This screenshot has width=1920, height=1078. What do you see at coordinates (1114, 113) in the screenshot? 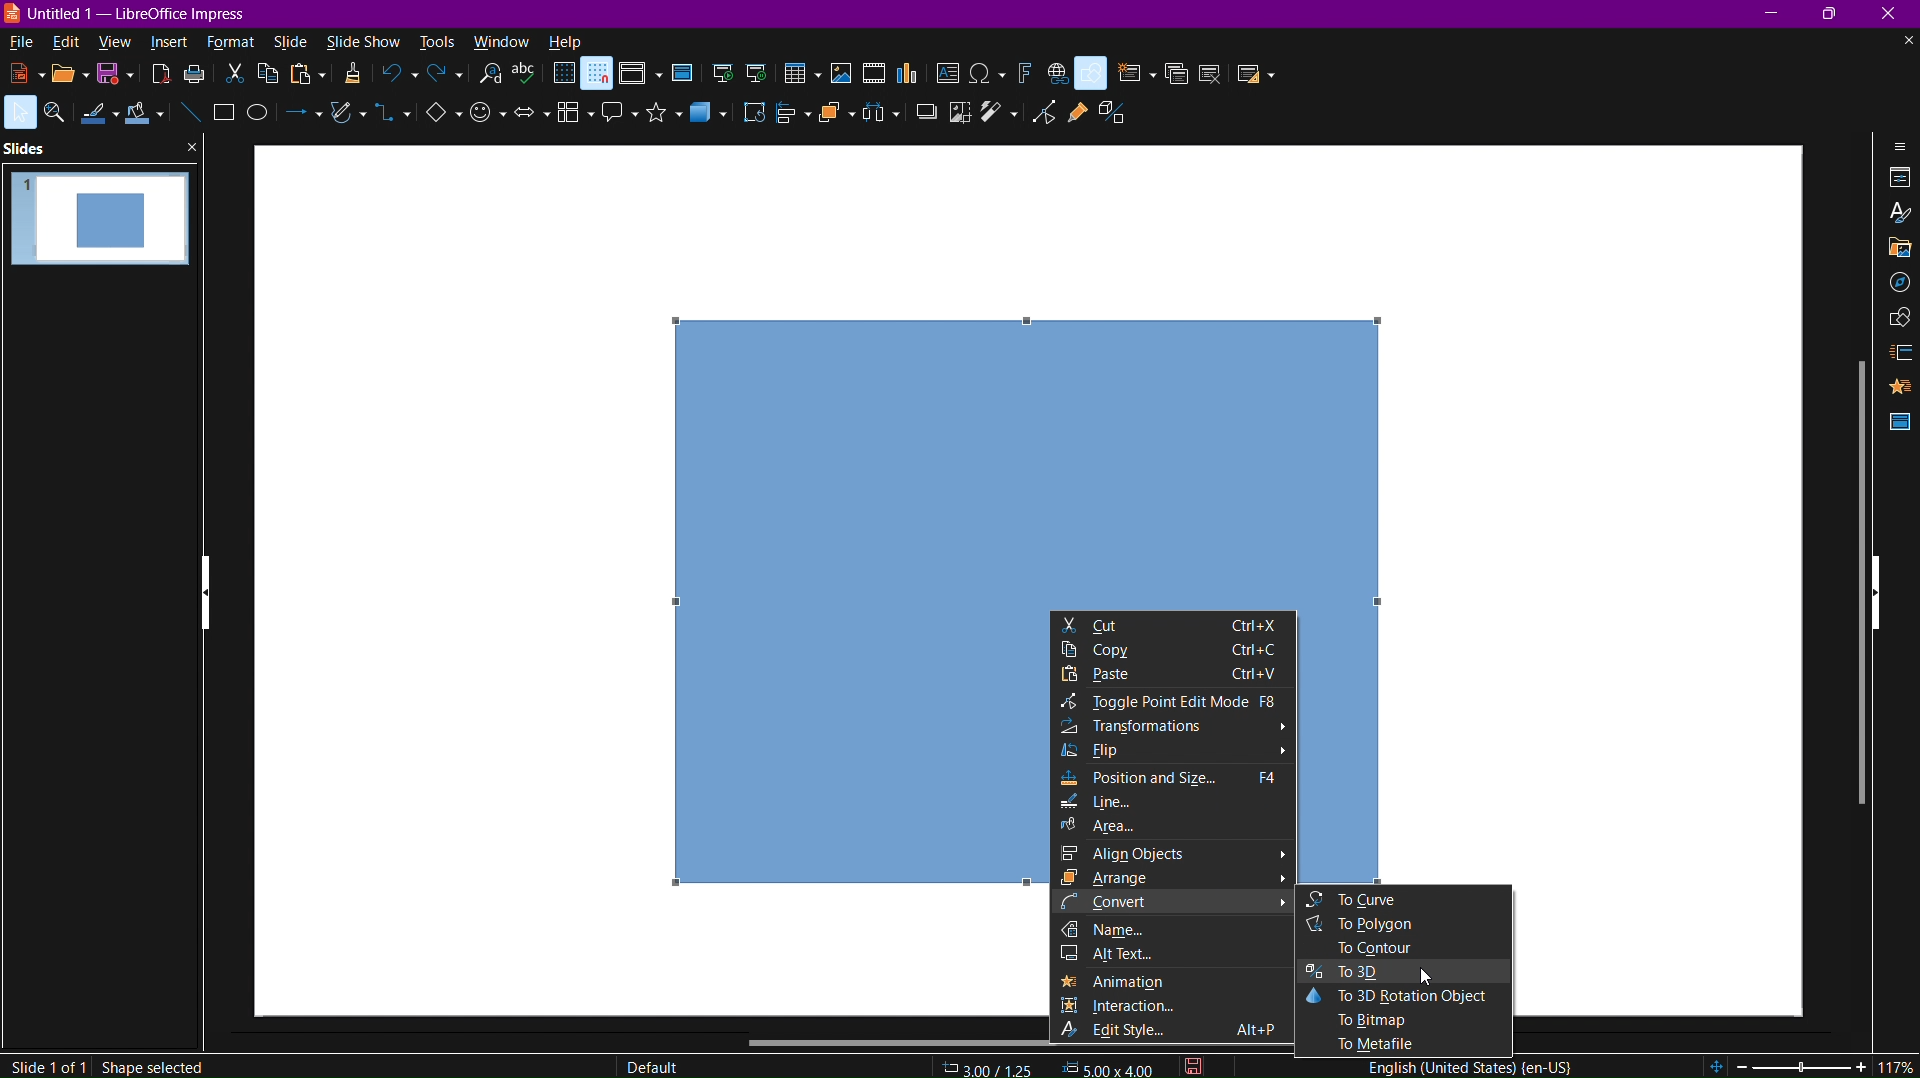
I see `Toggle Extrusion` at bounding box center [1114, 113].